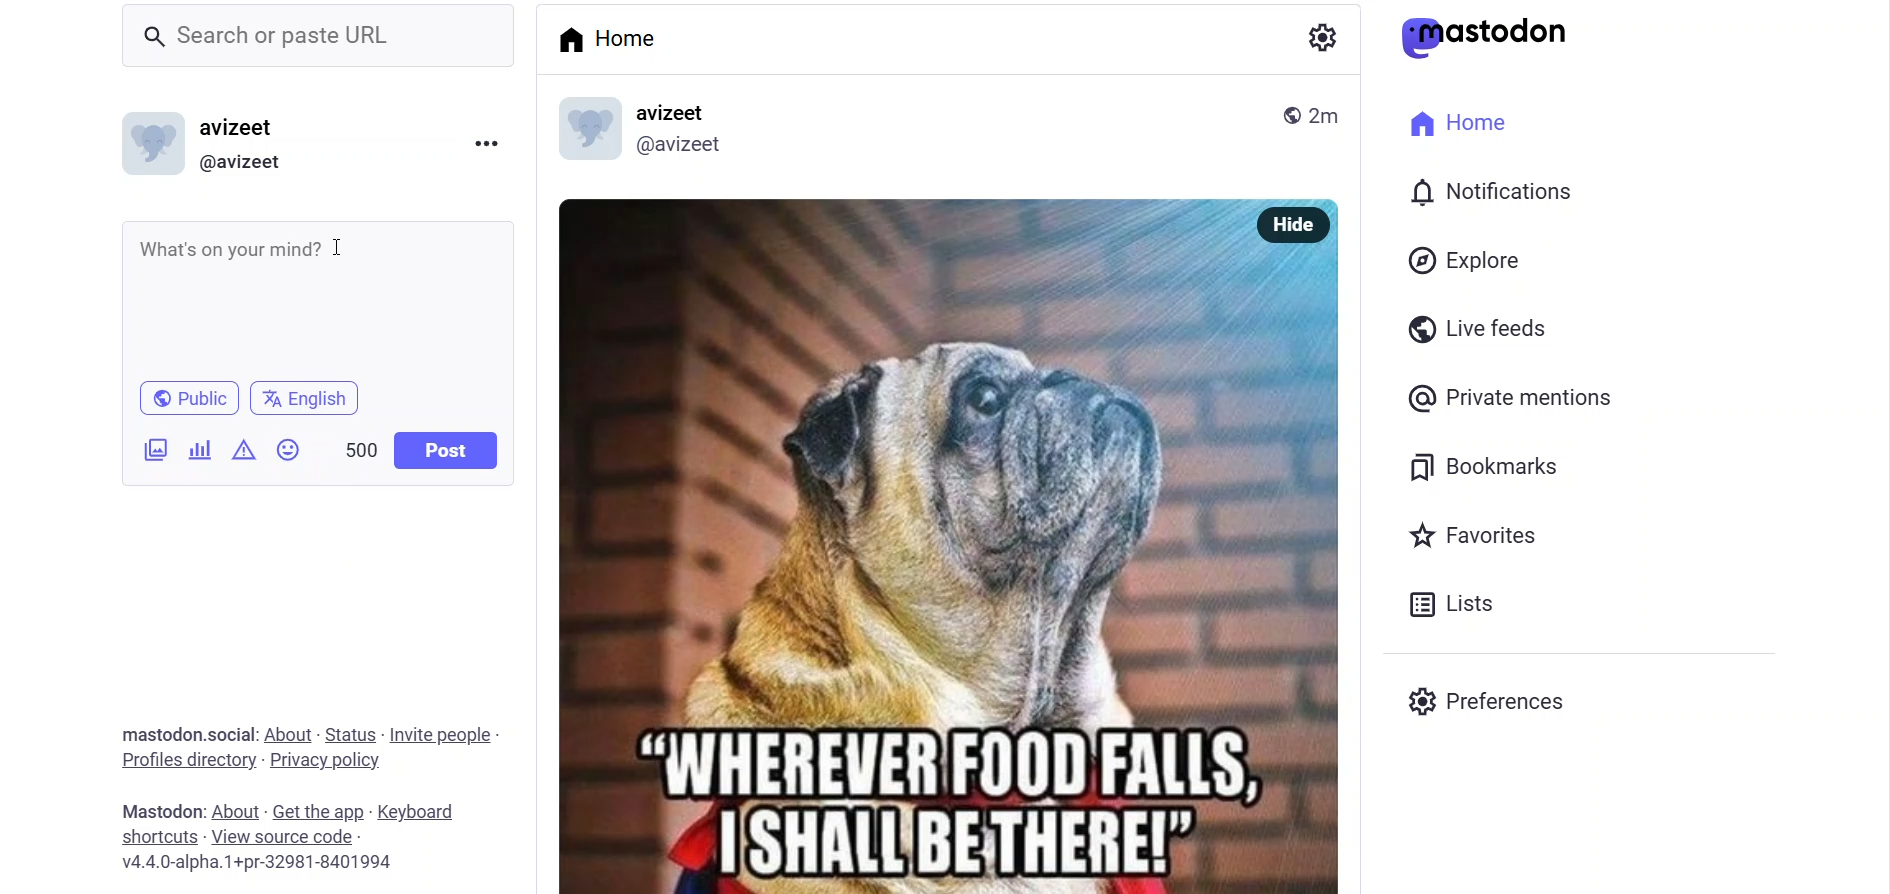 Image resolution: width=1890 pixels, height=894 pixels. What do you see at coordinates (157, 836) in the screenshot?
I see `shortcut` at bounding box center [157, 836].